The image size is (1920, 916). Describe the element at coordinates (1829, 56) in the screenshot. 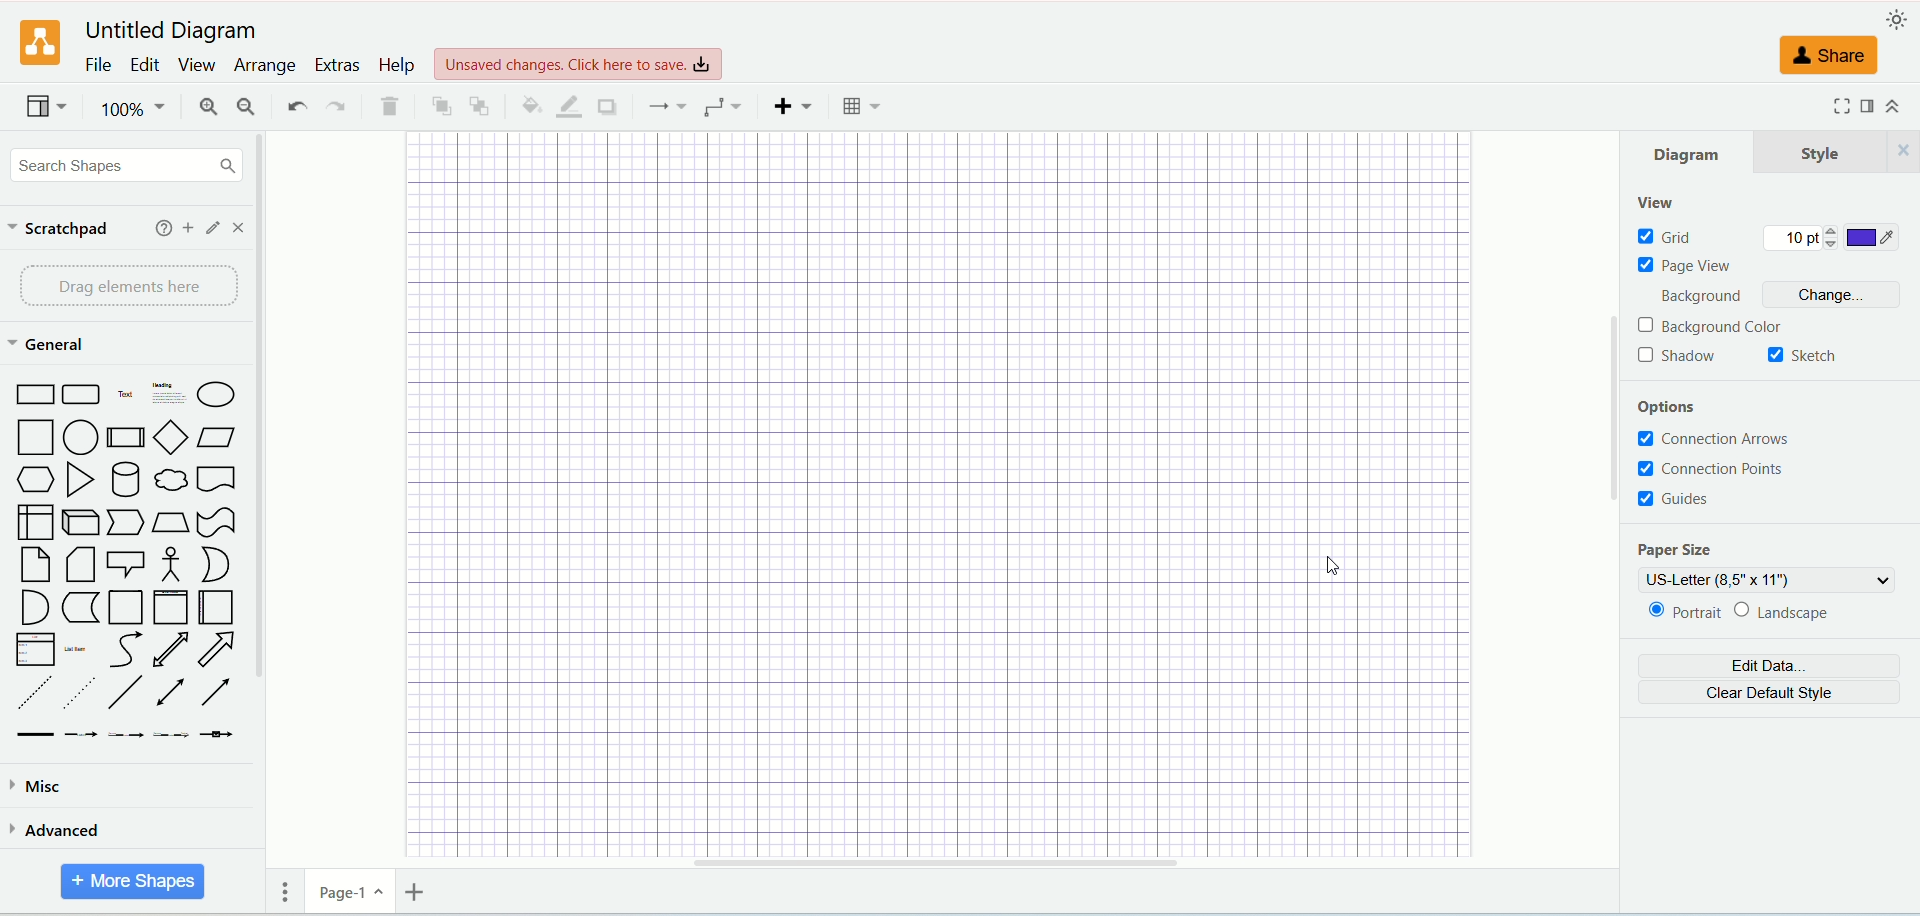

I see `share` at that location.